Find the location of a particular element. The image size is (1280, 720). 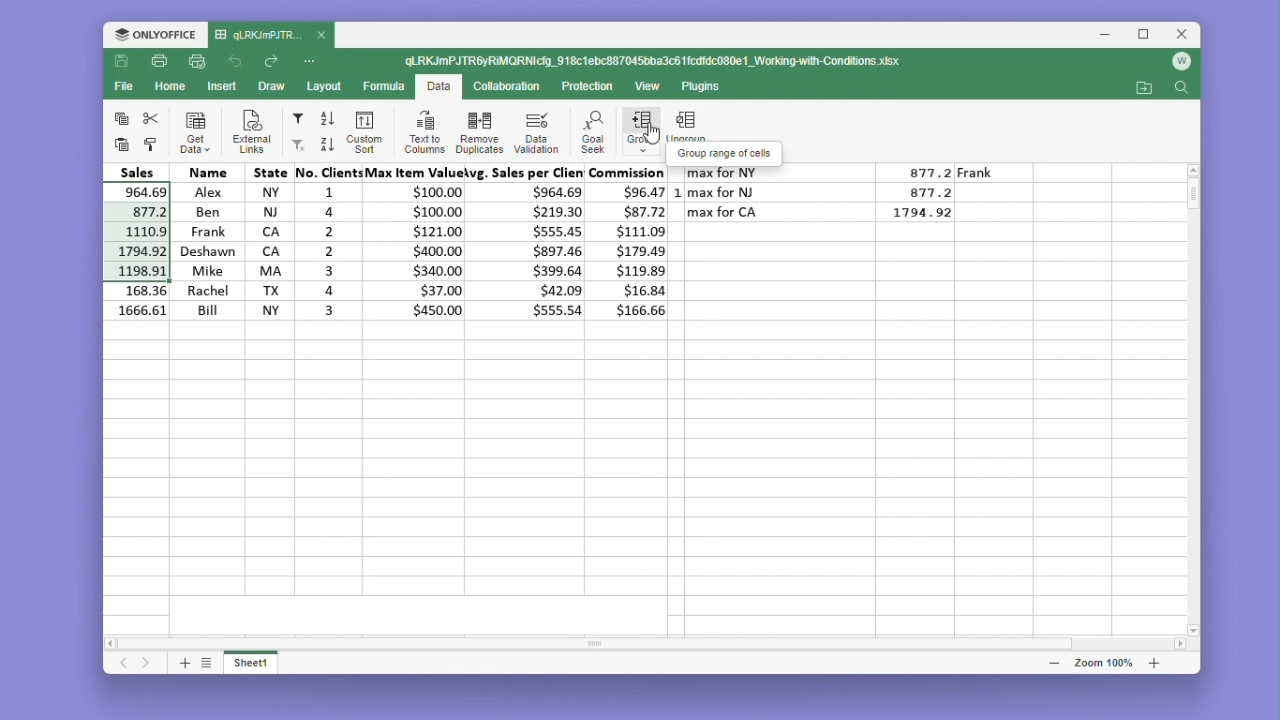

 is located at coordinates (172, 86).